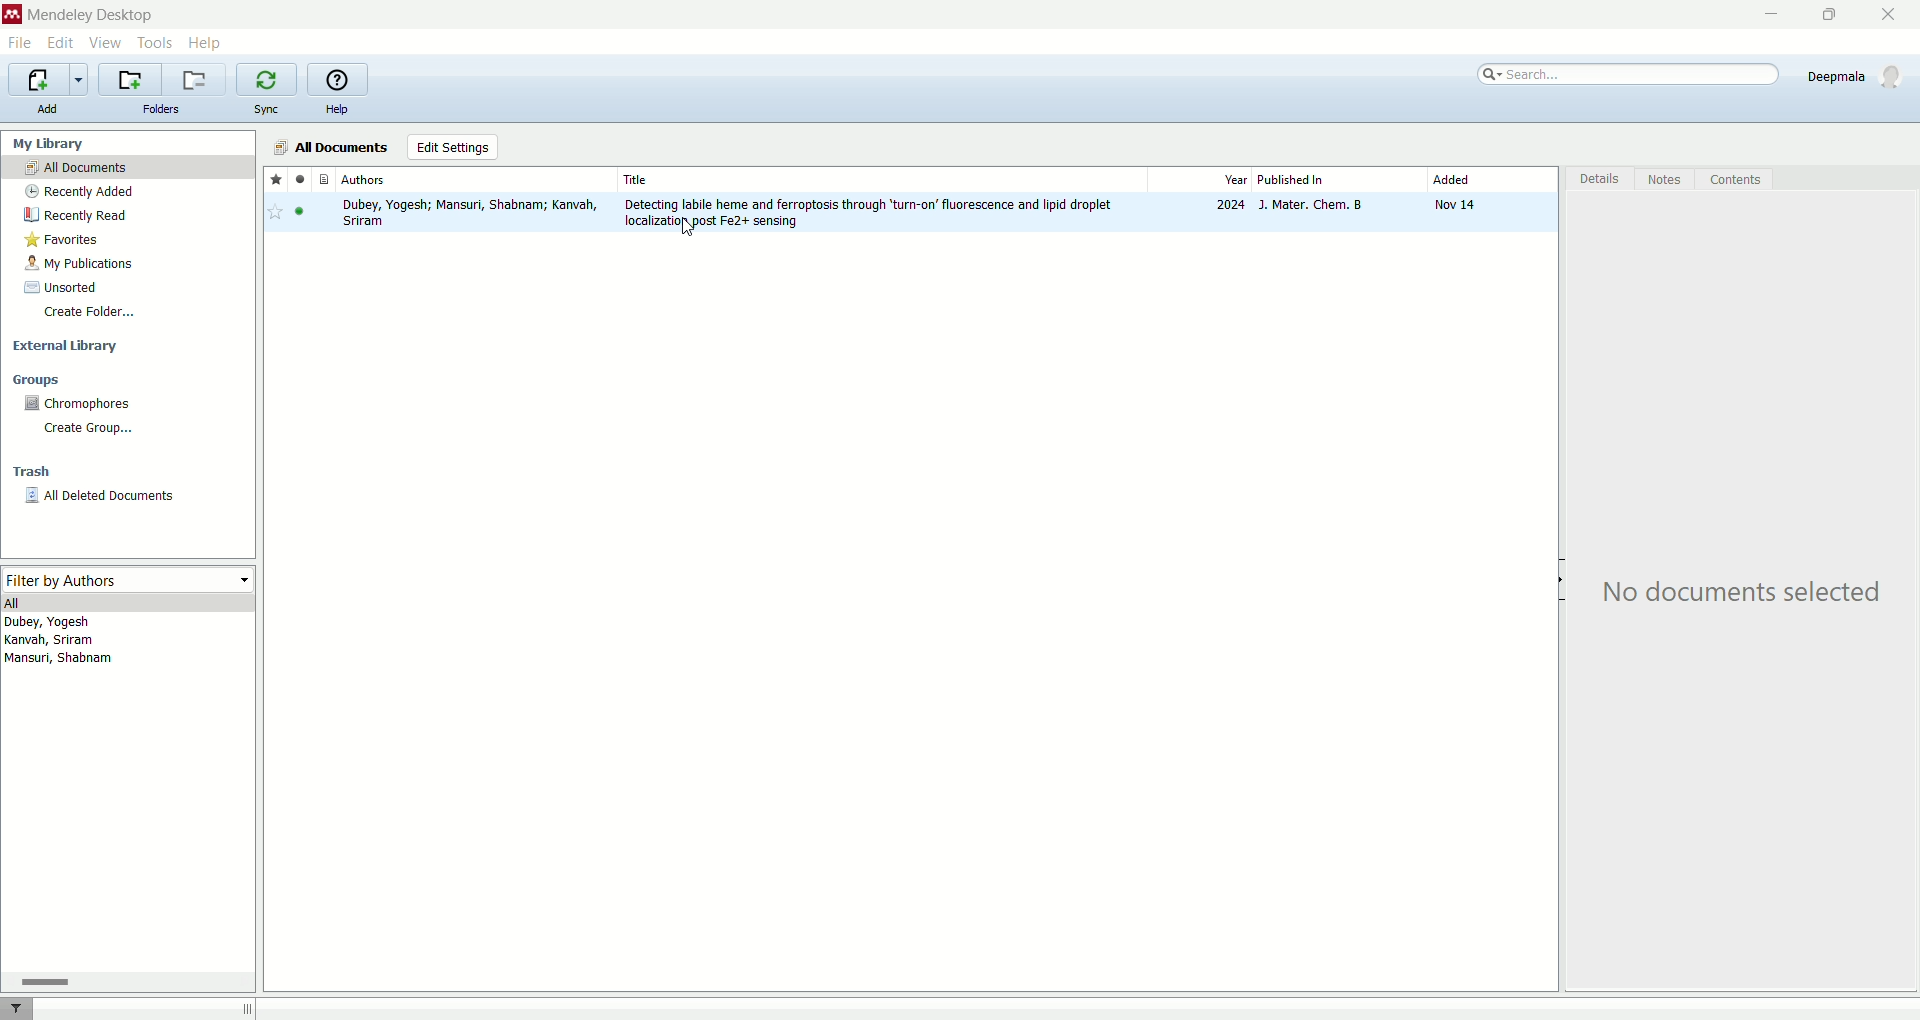  What do you see at coordinates (1893, 14) in the screenshot?
I see `close` at bounding box center [1893, 14].